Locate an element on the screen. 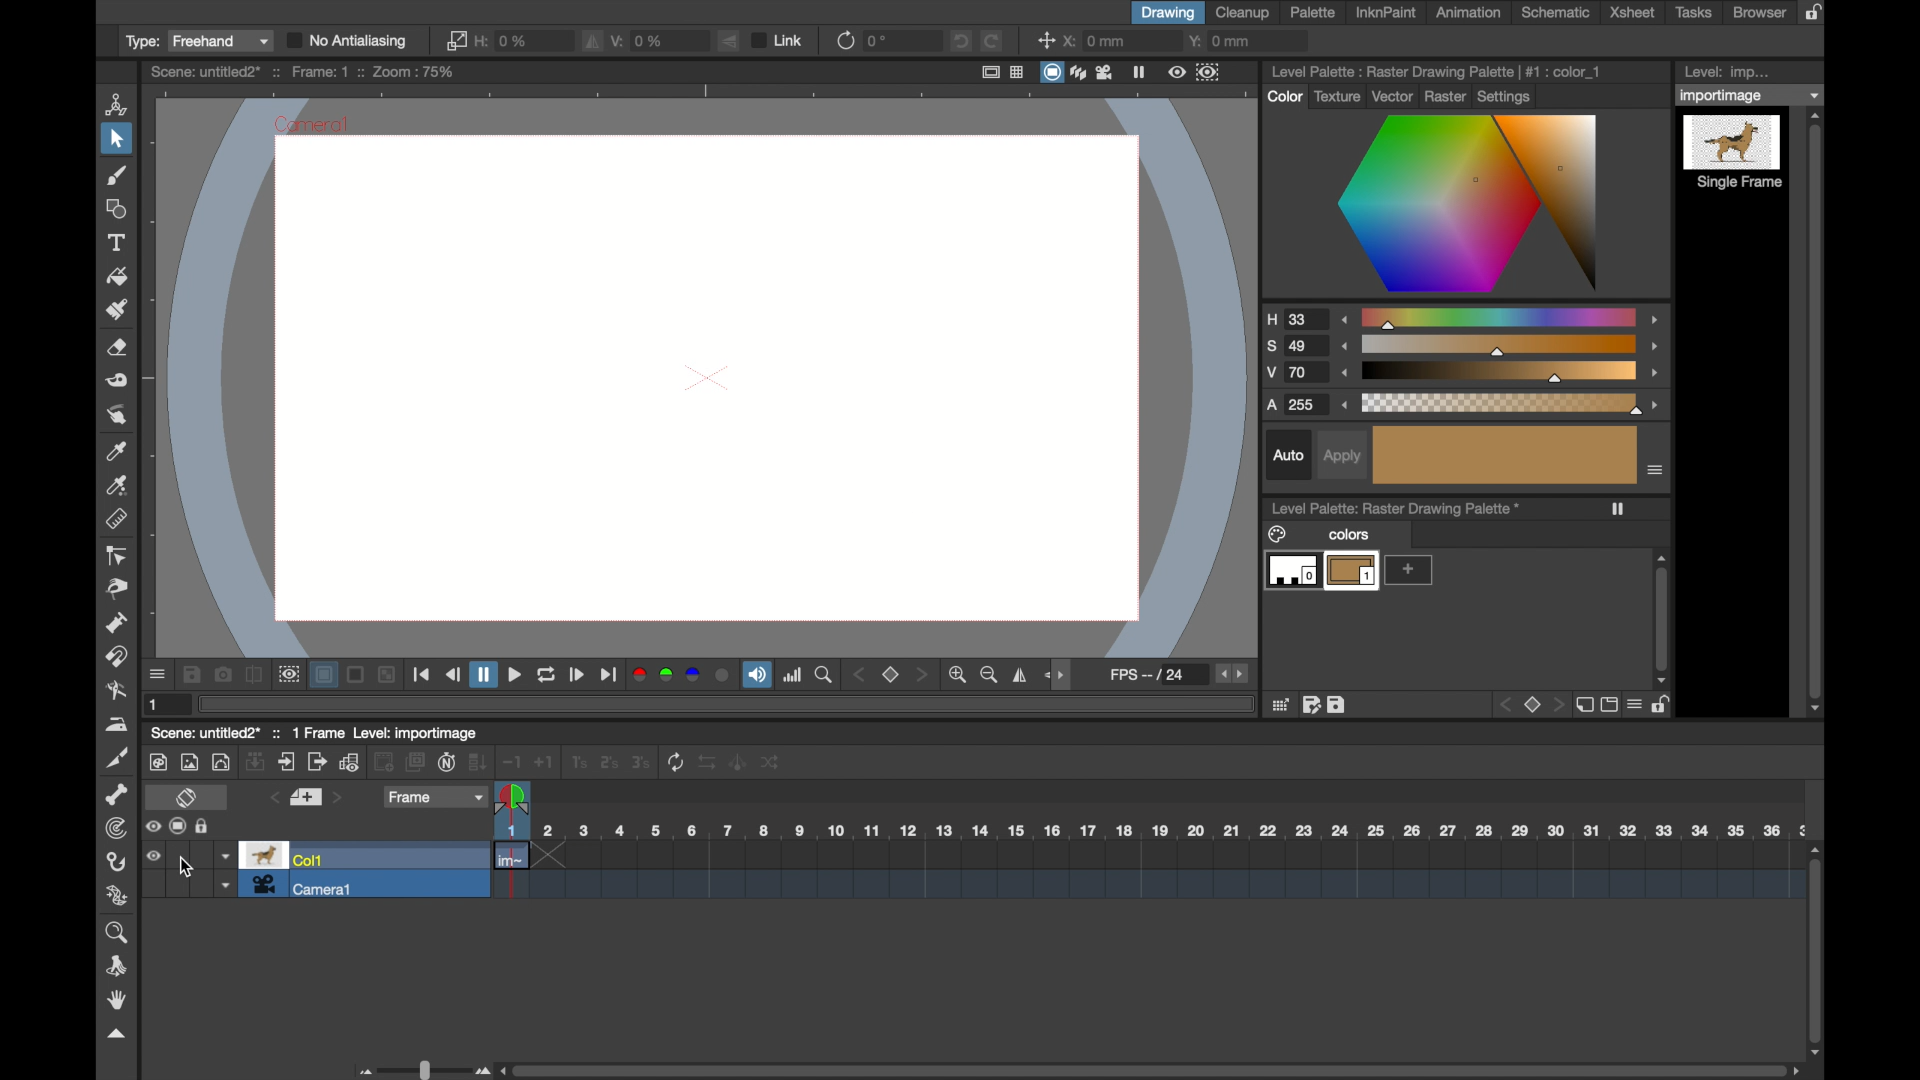 The height and width of the screenshot is (1080, 1920). cleanup is located at coordinates (1243, 12).